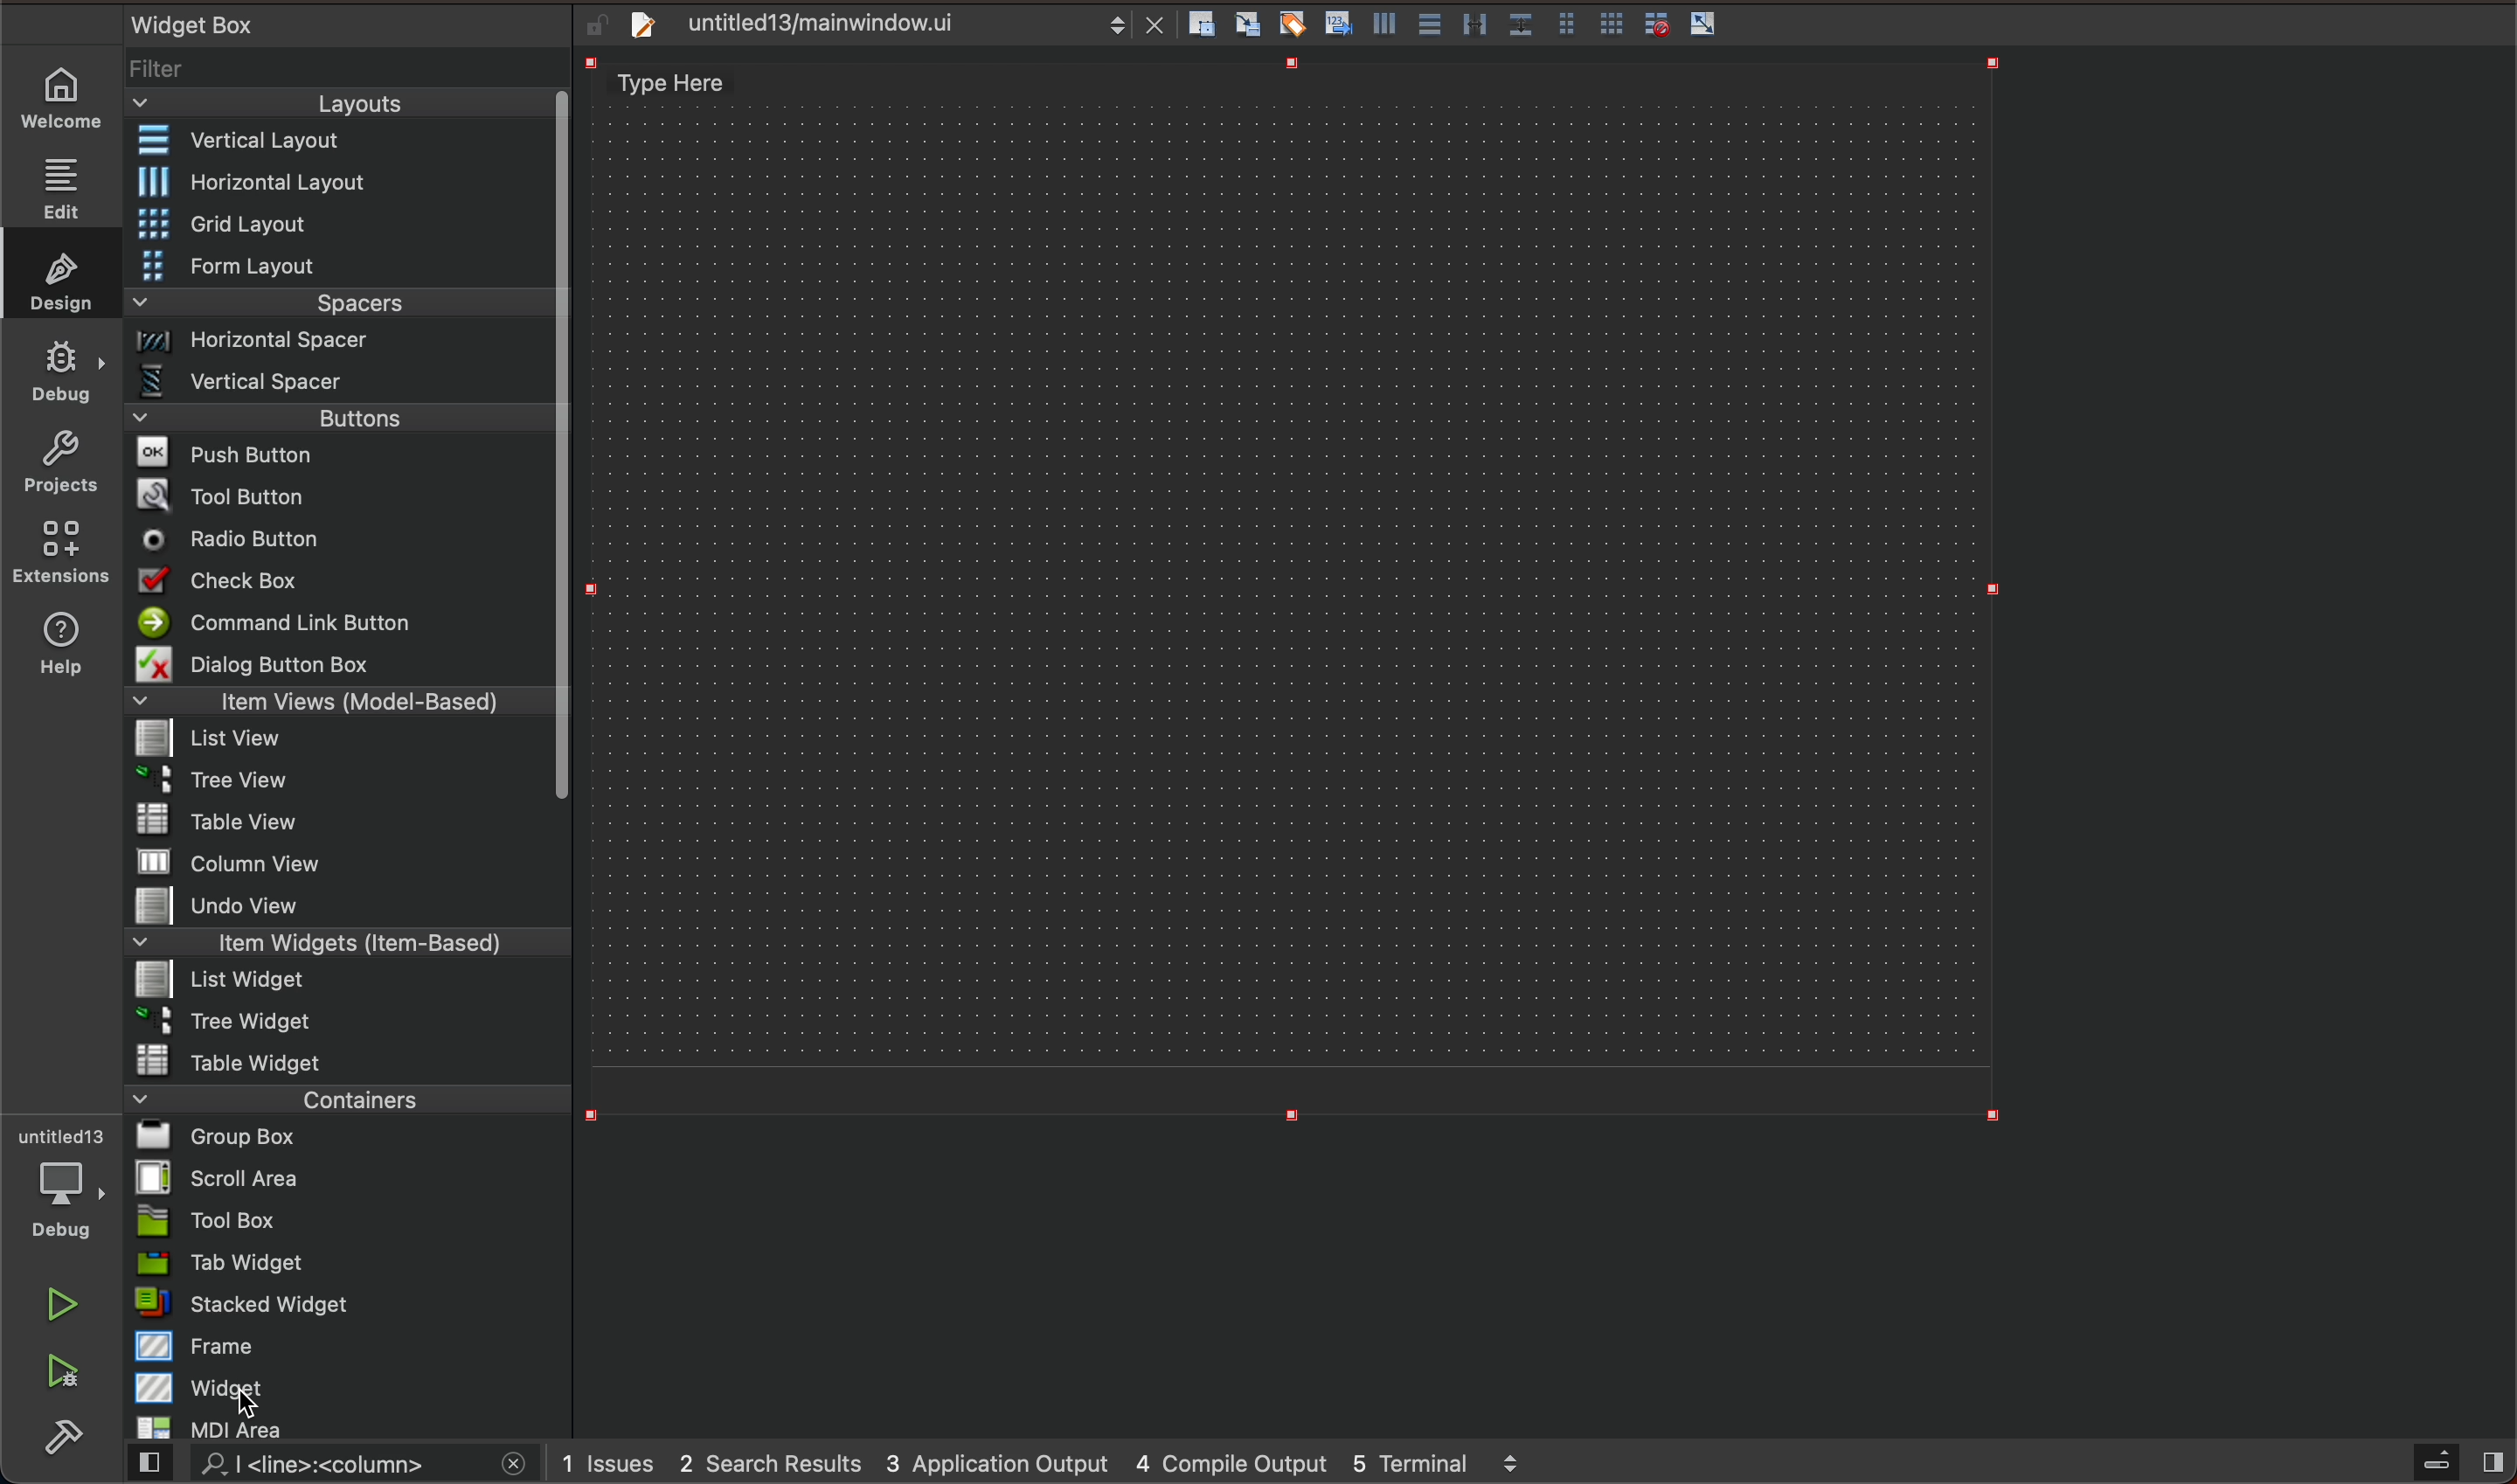  What do you see at coordinates (351, 1138) in the screenshot?
I see `group box` at bounding box center [351, 1138].